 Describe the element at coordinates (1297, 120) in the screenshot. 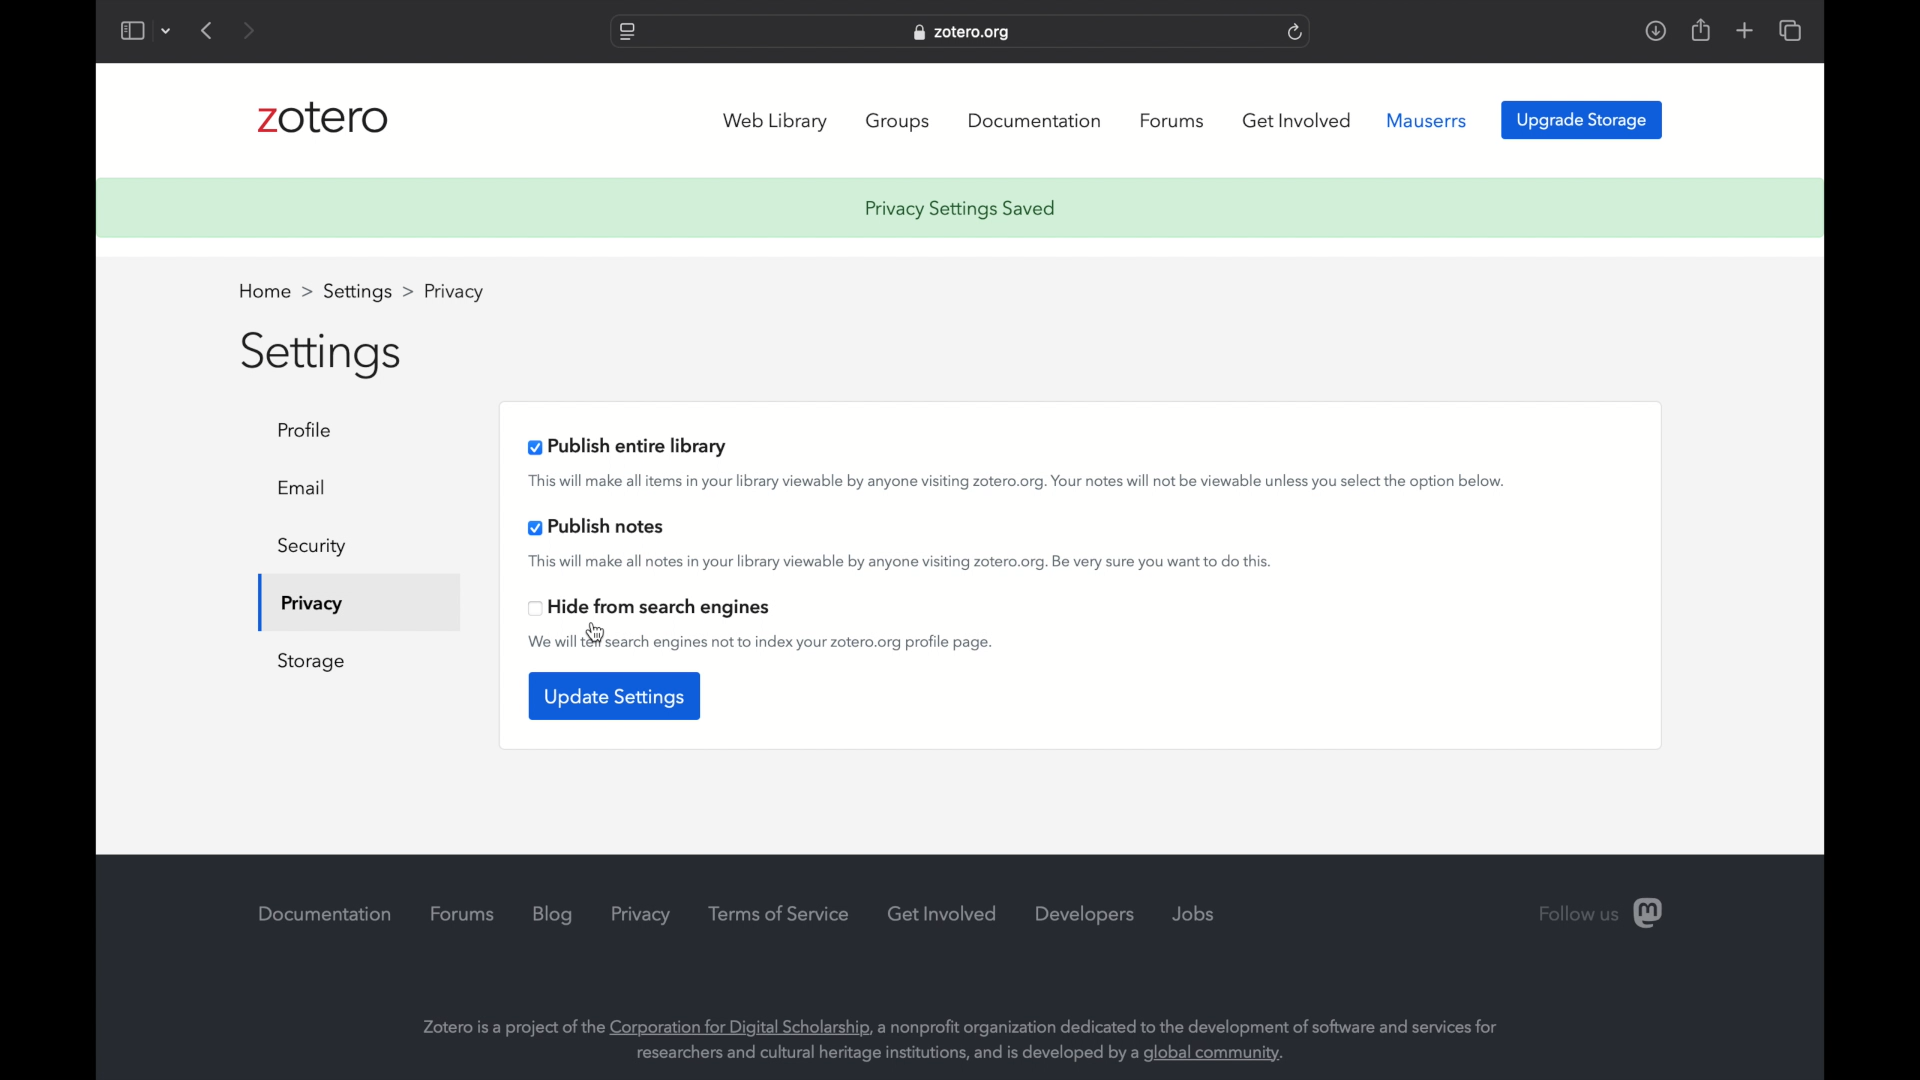

I see `get involved` at that location.